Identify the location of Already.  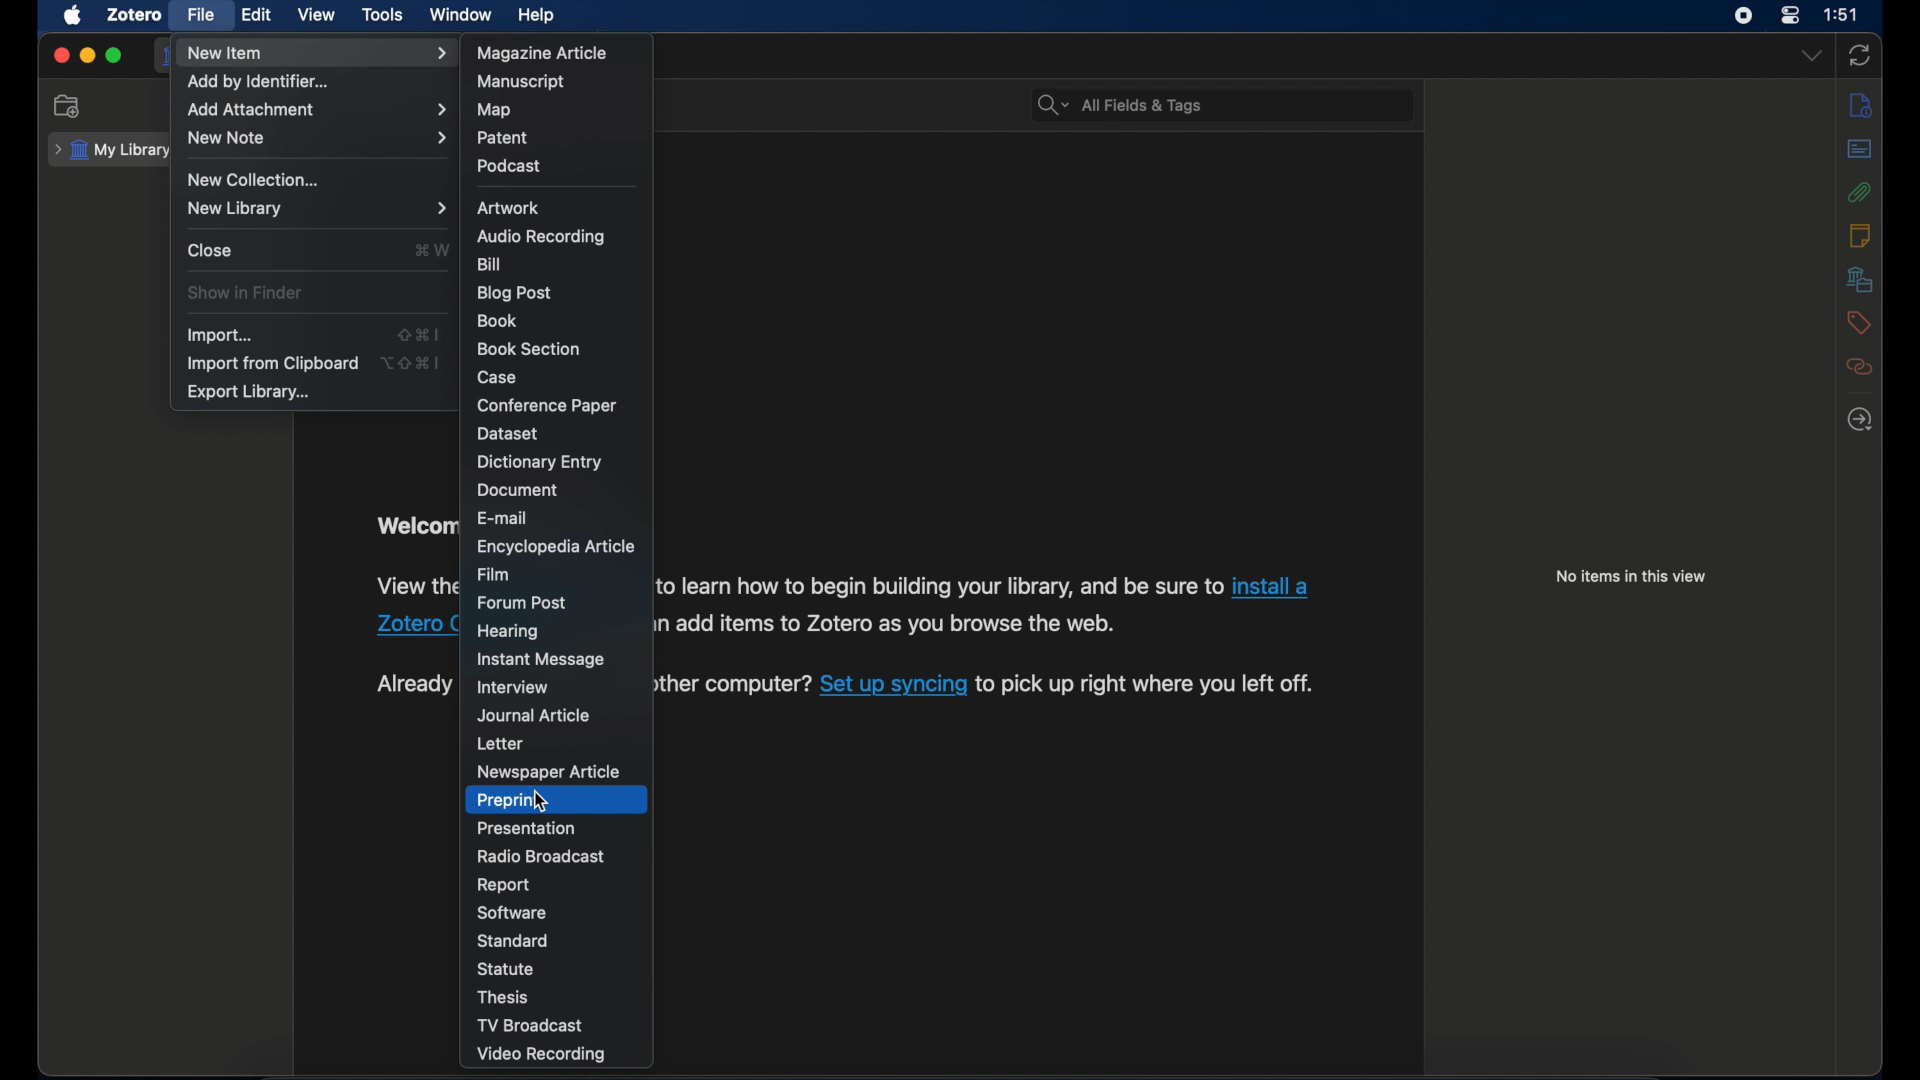
(412, 684).